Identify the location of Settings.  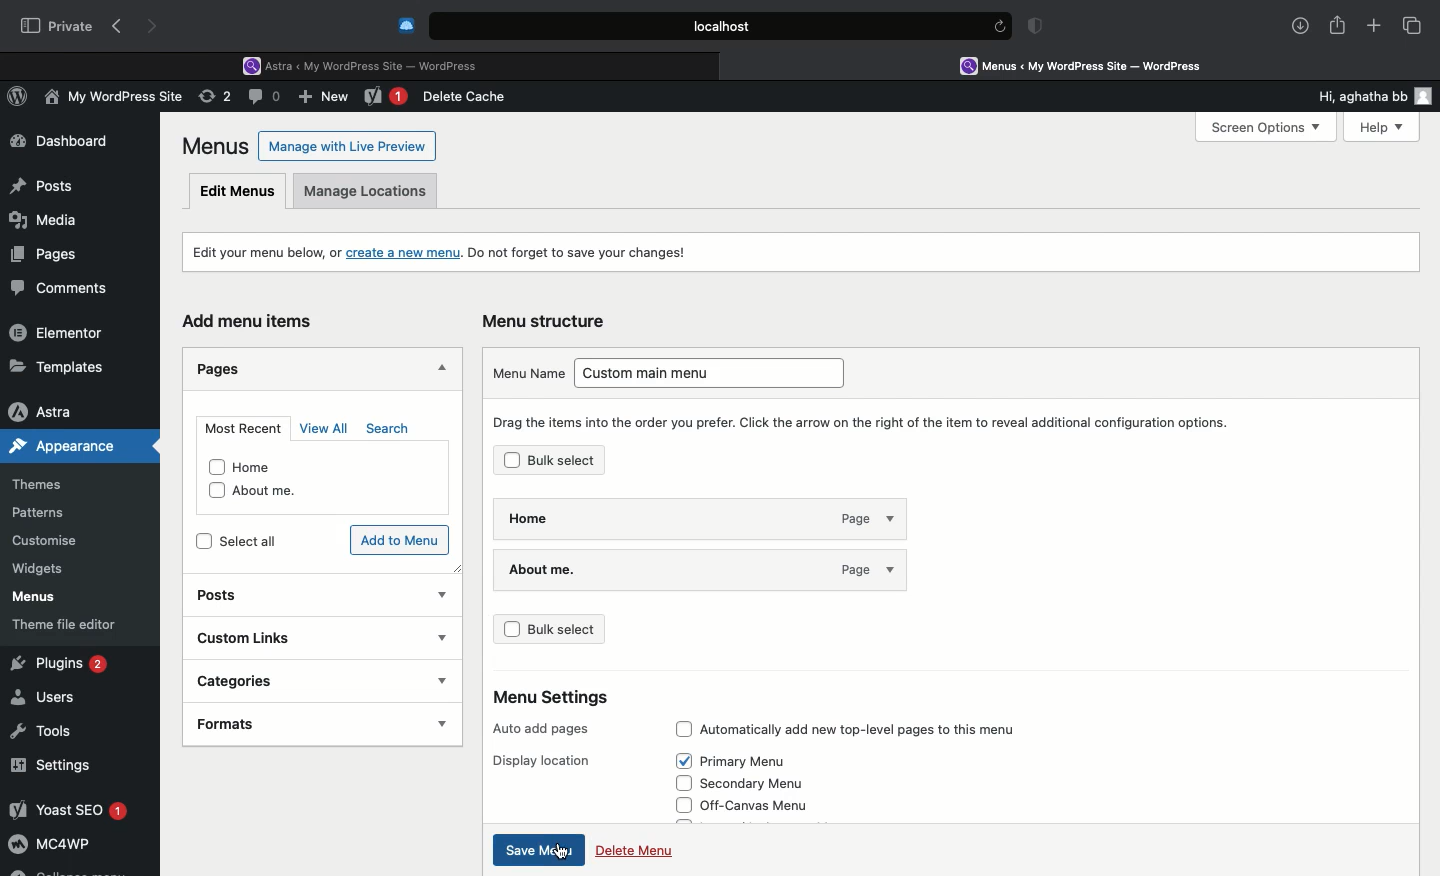
(52, 765).